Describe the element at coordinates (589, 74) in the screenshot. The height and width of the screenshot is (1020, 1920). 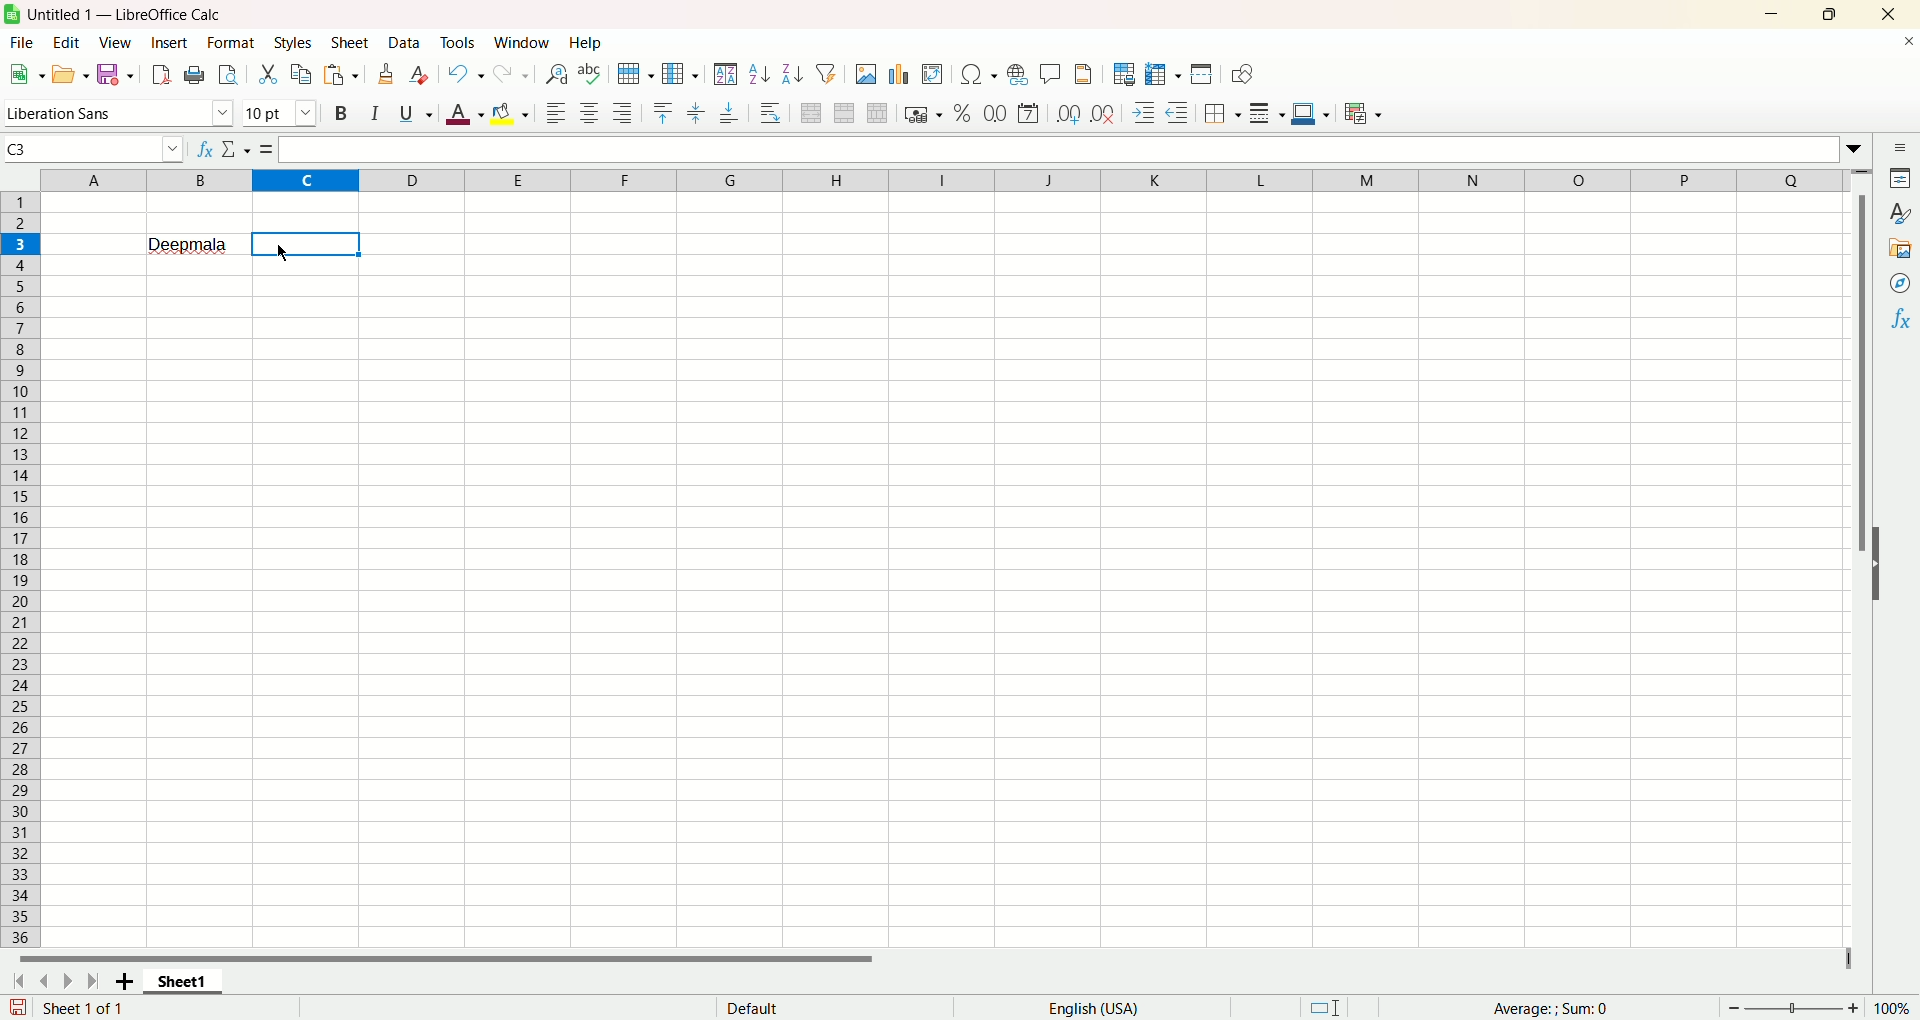
I see `spell check` at that location.